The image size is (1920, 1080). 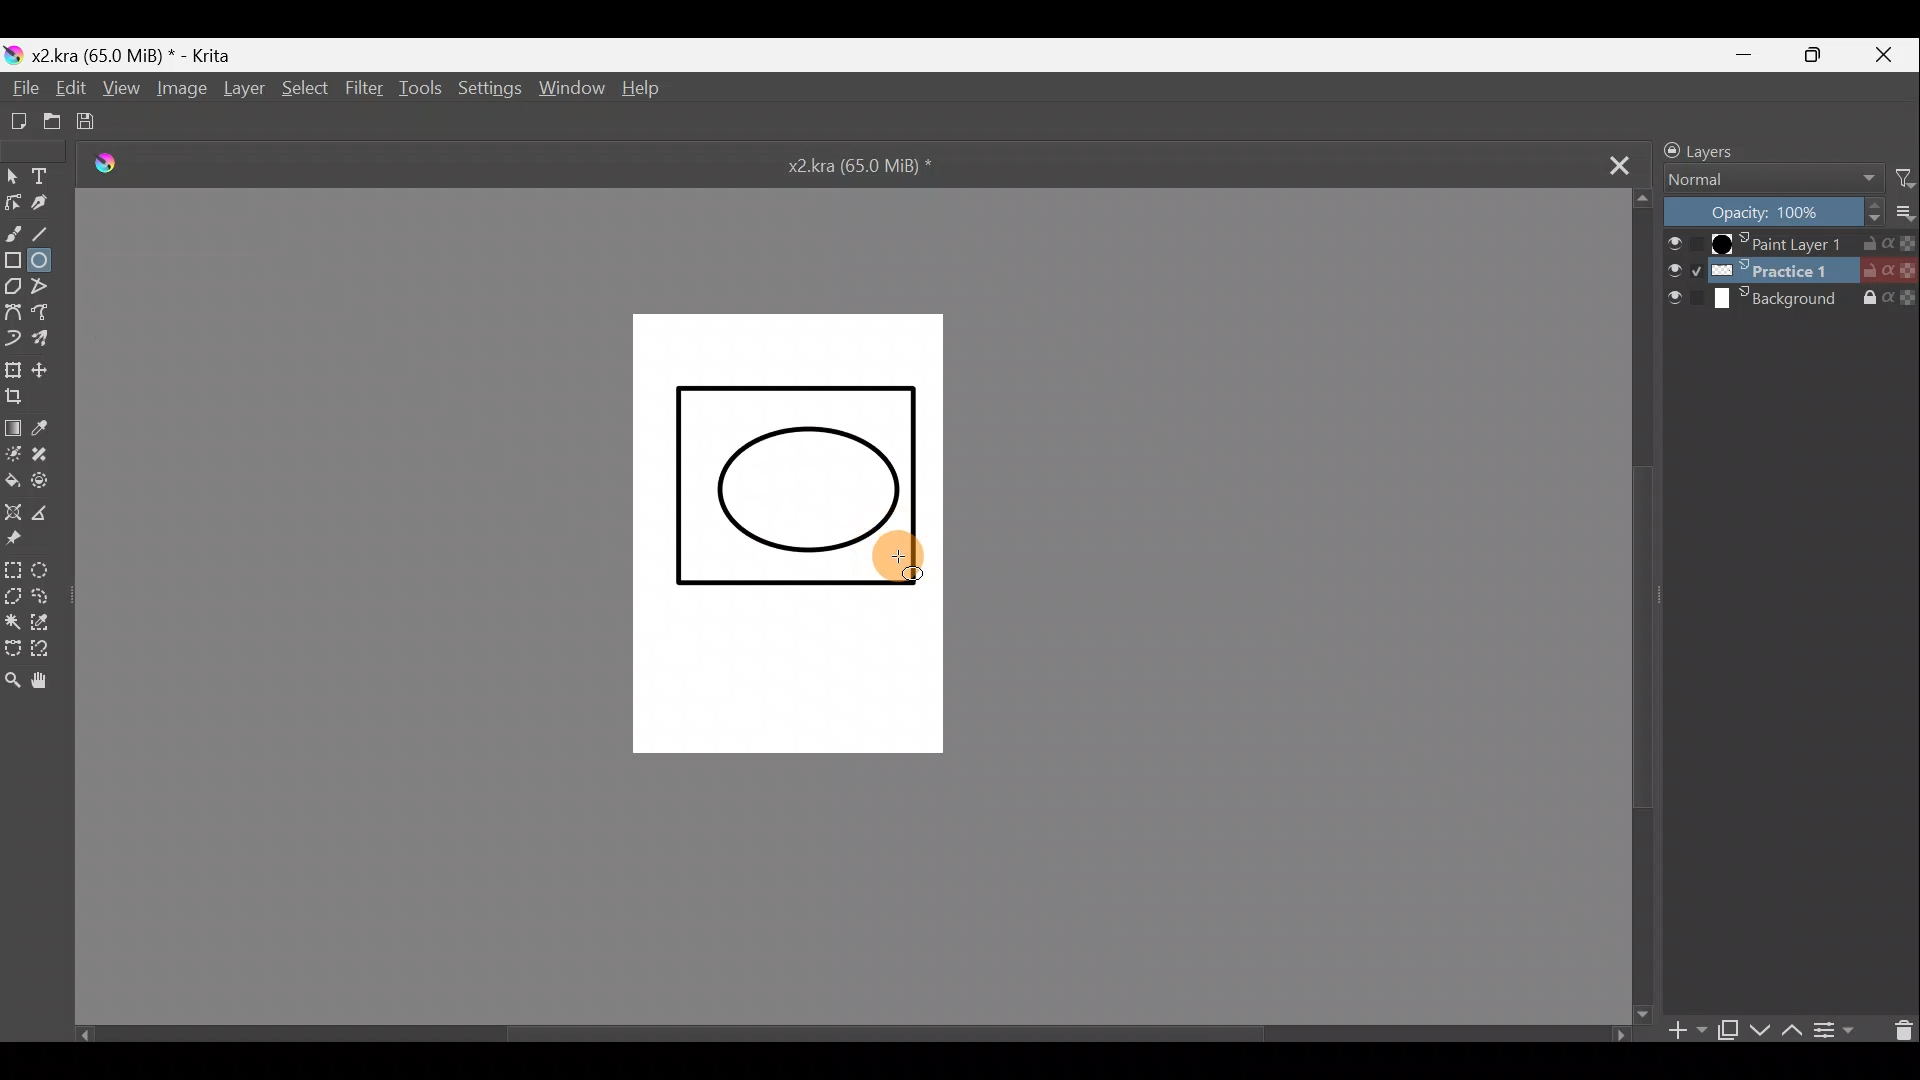 What do you see at coordinates (14, 230) in the screenshot?
I see `Freehand brush tool` at bounding box center [14, 230].